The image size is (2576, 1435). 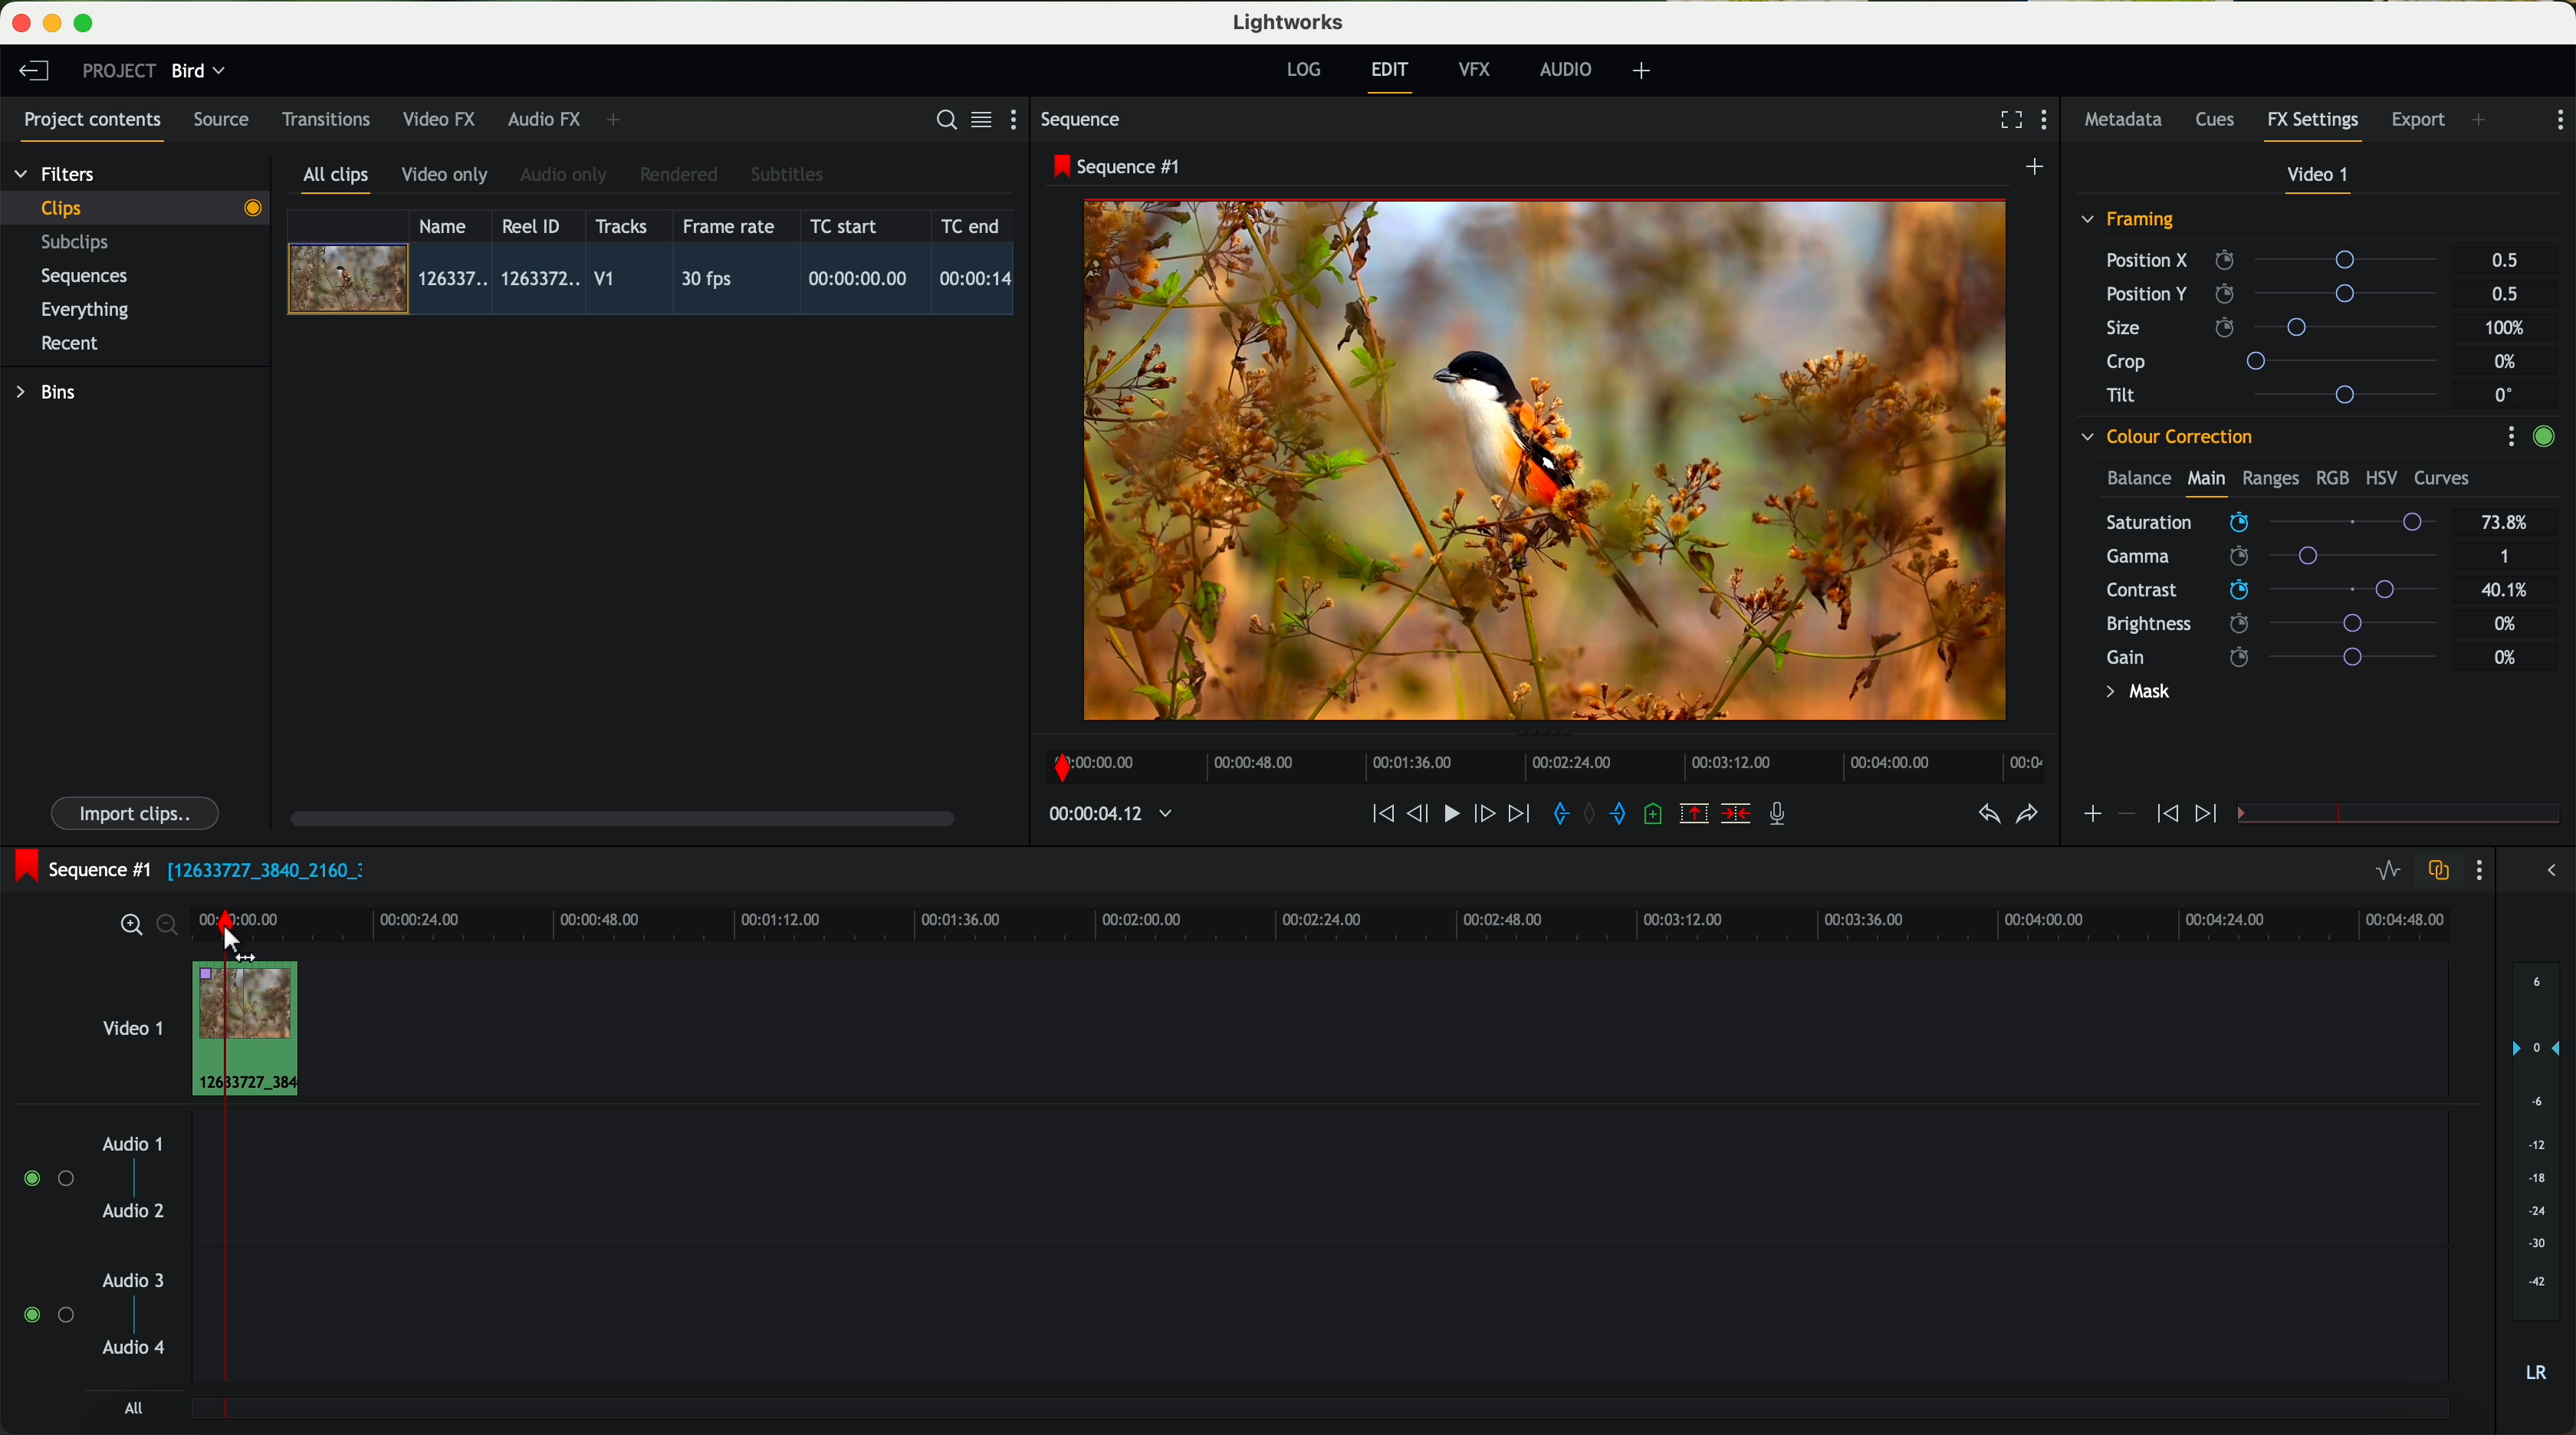 I want to click on drag video to video track 1, so click(x=254, y=1030).